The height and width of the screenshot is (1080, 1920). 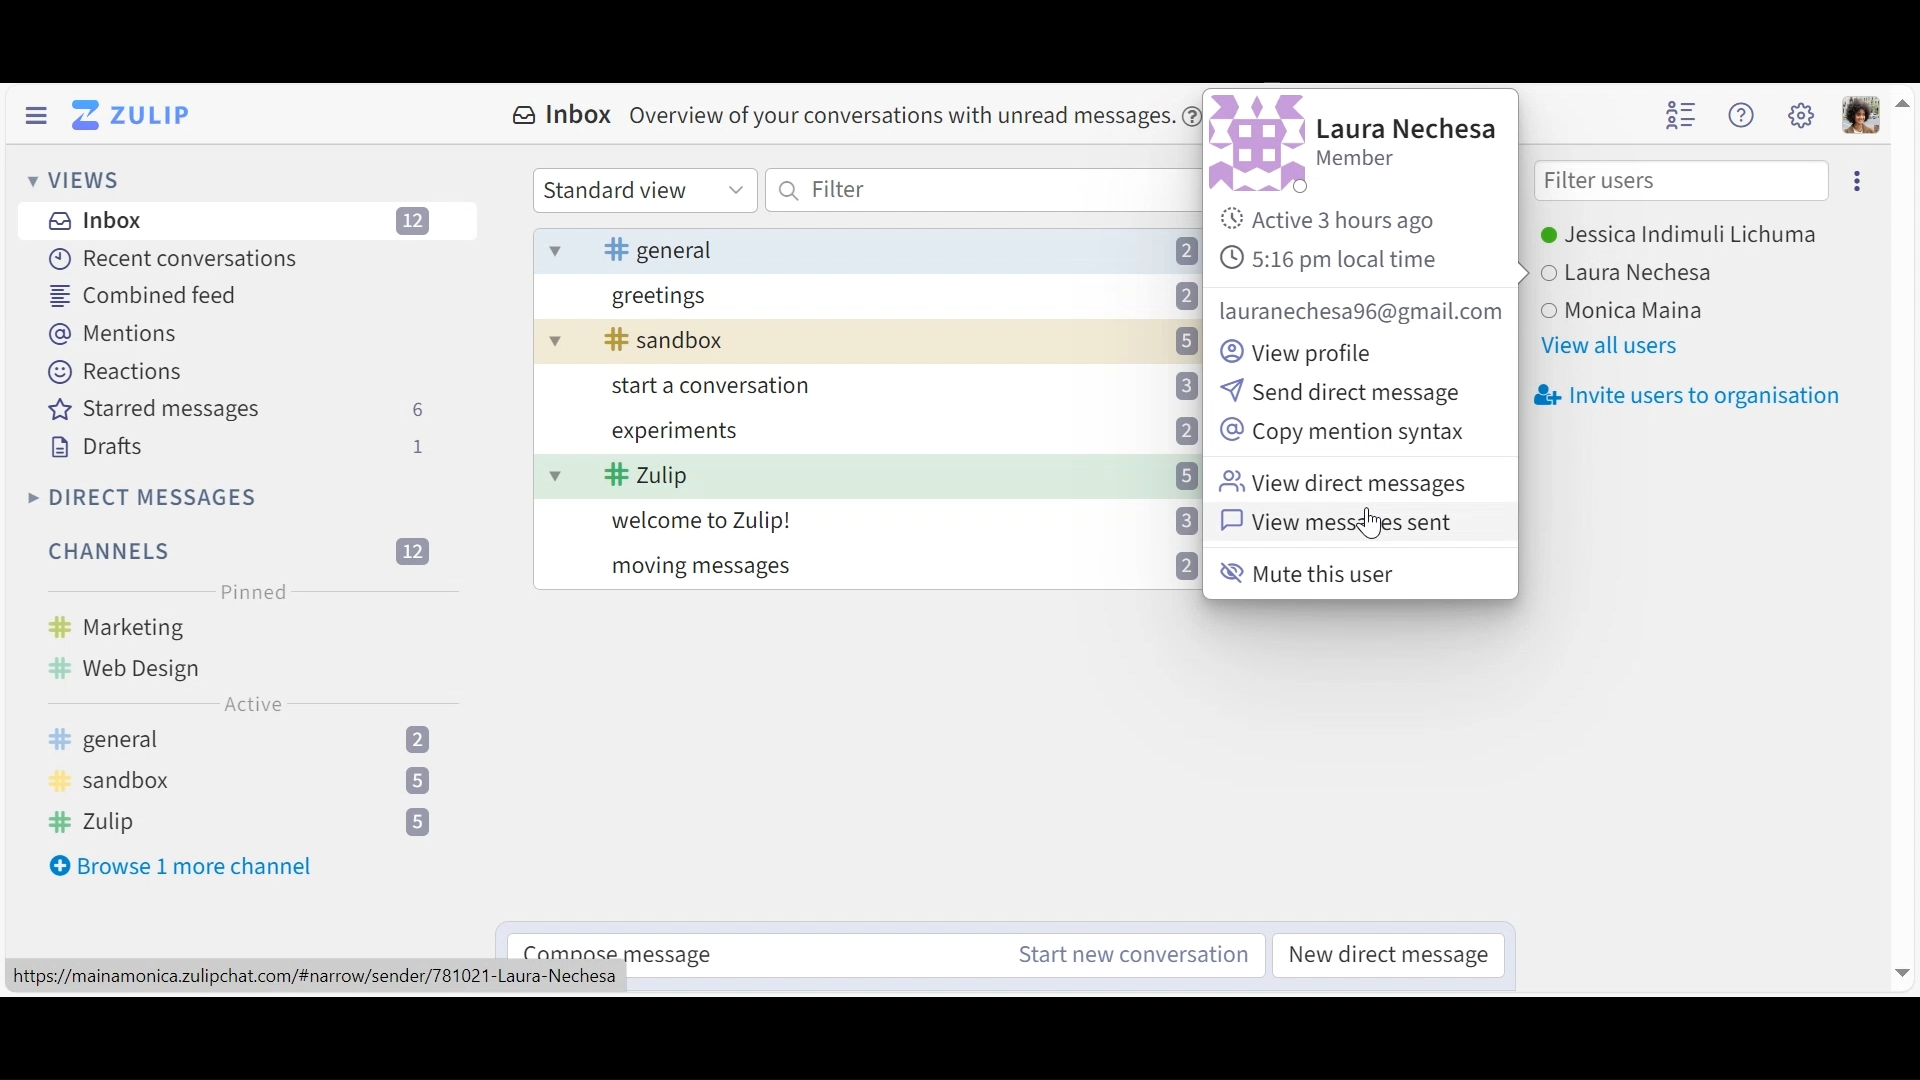 I want to click on marketing, so click(x=154, y=629).